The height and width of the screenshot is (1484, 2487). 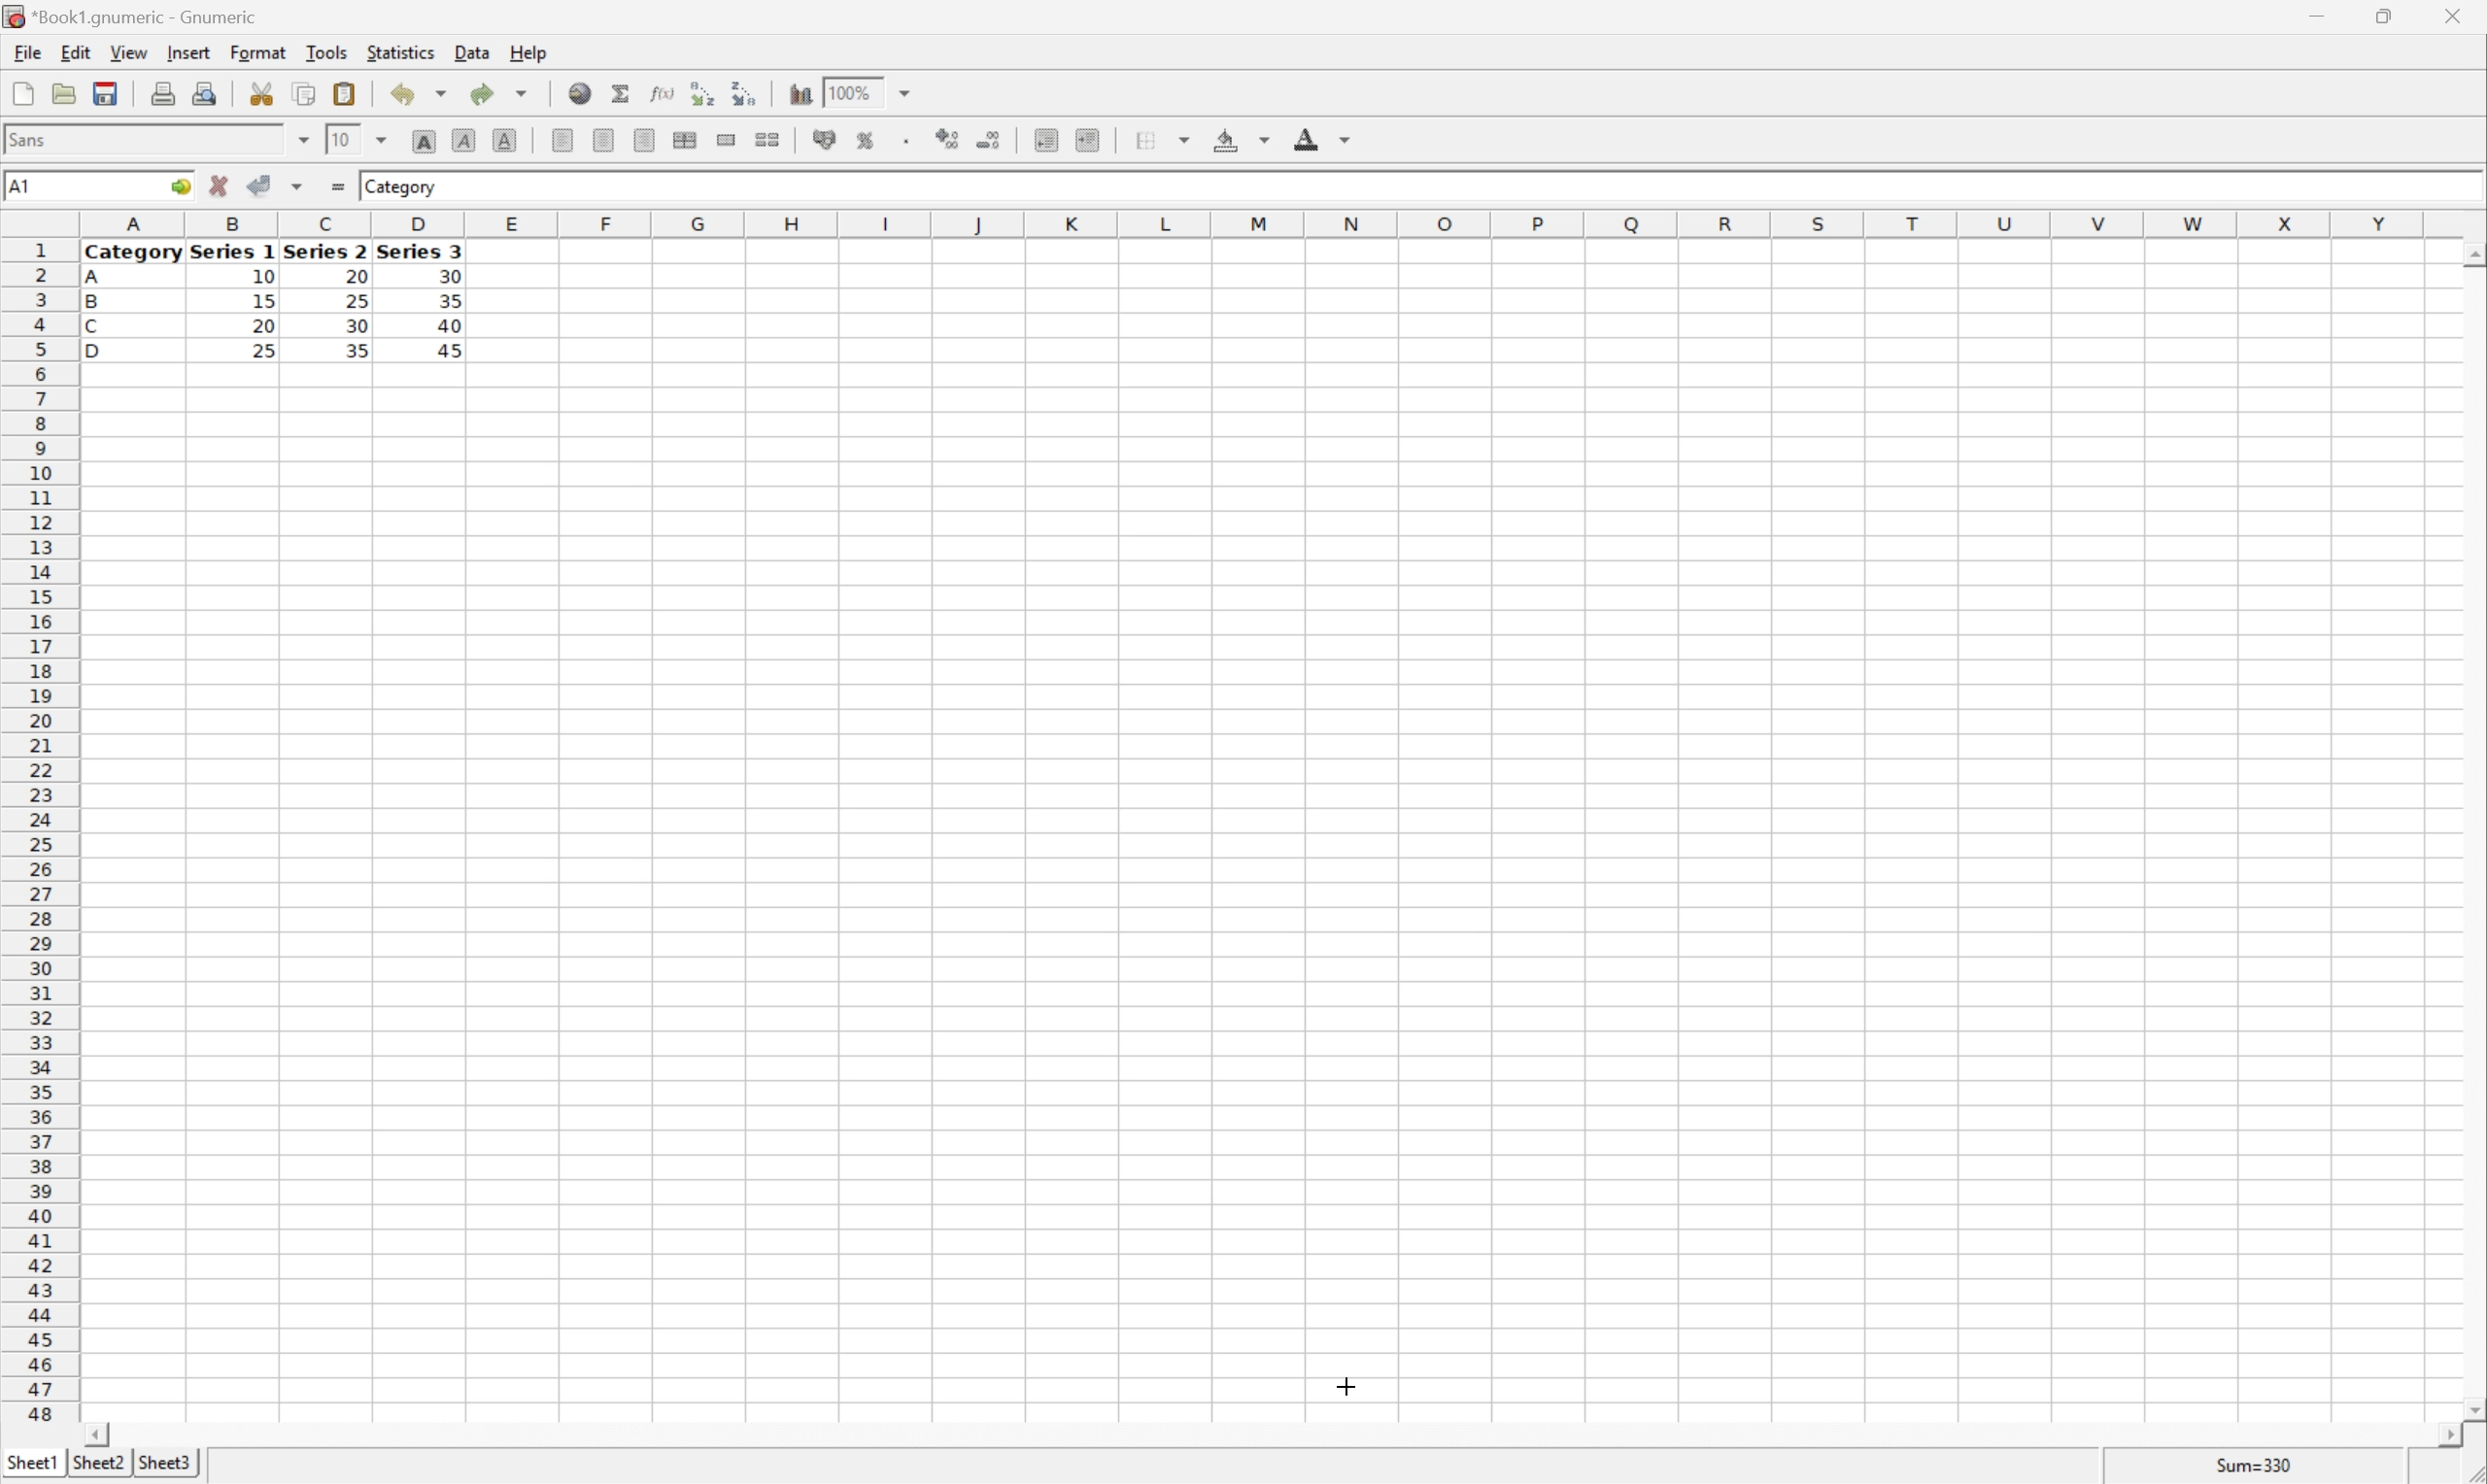 What do you see at coordinates (885, 136) in the screenshot?
I see `Insert a chart` at bounding box center [885, 136].